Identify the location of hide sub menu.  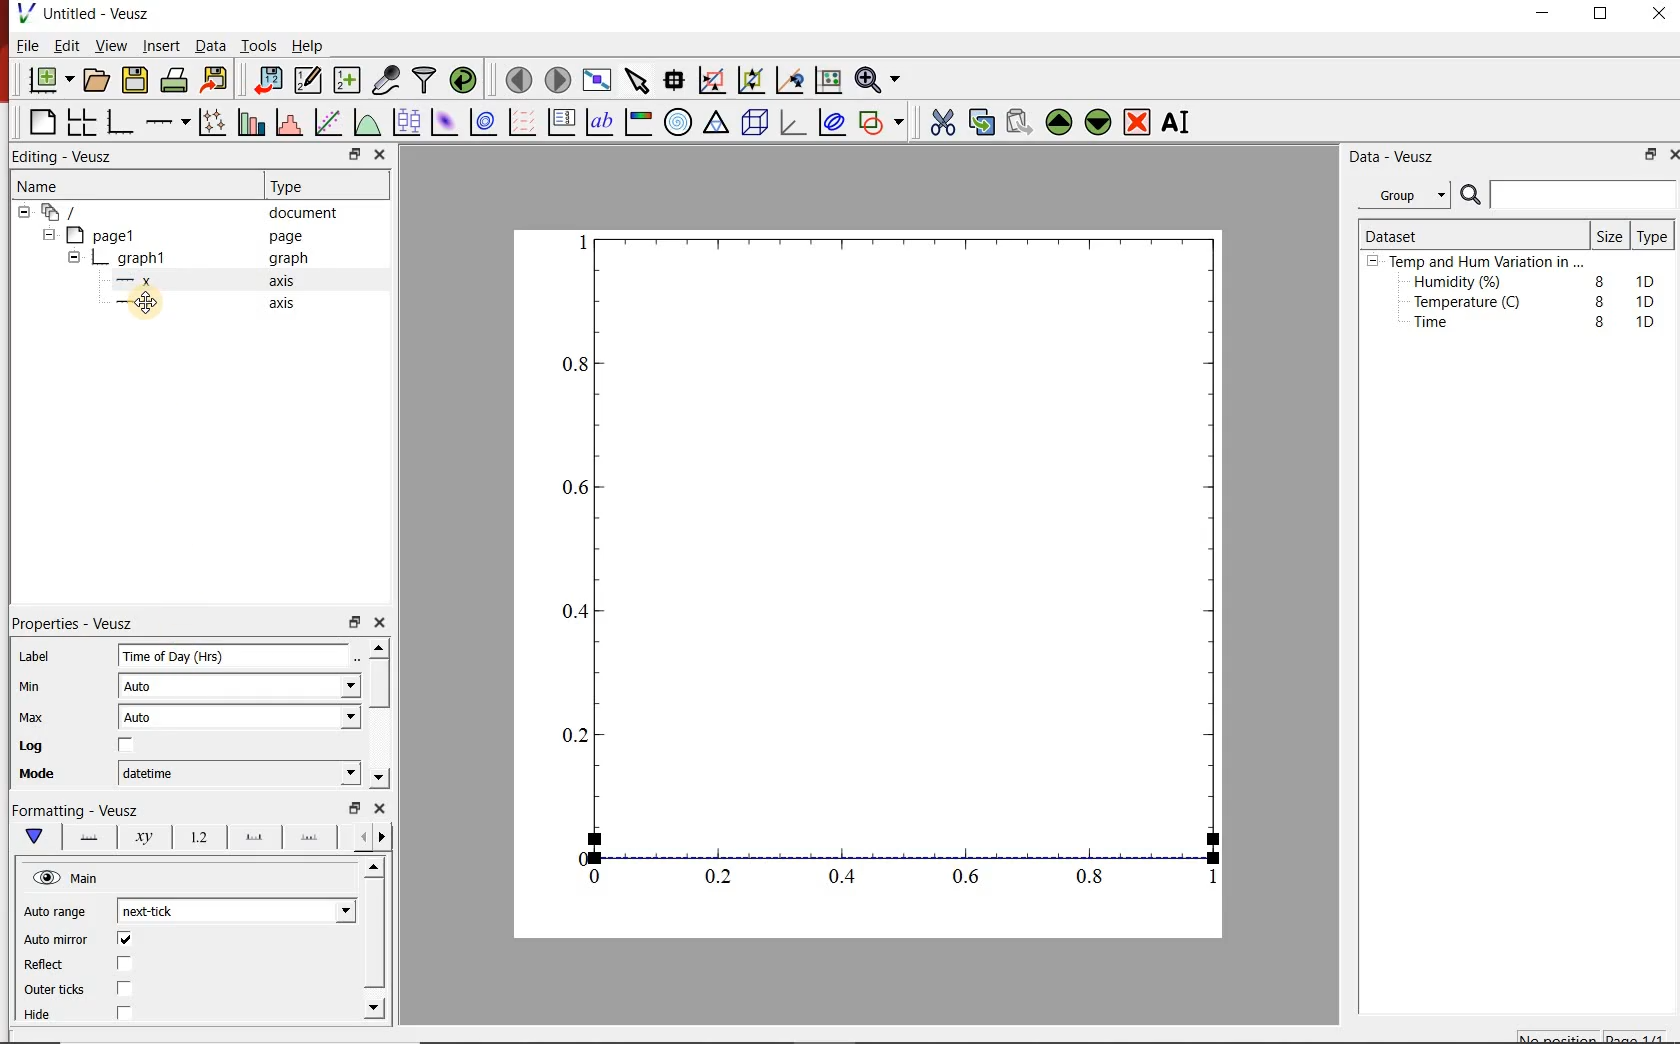
(22, 215).